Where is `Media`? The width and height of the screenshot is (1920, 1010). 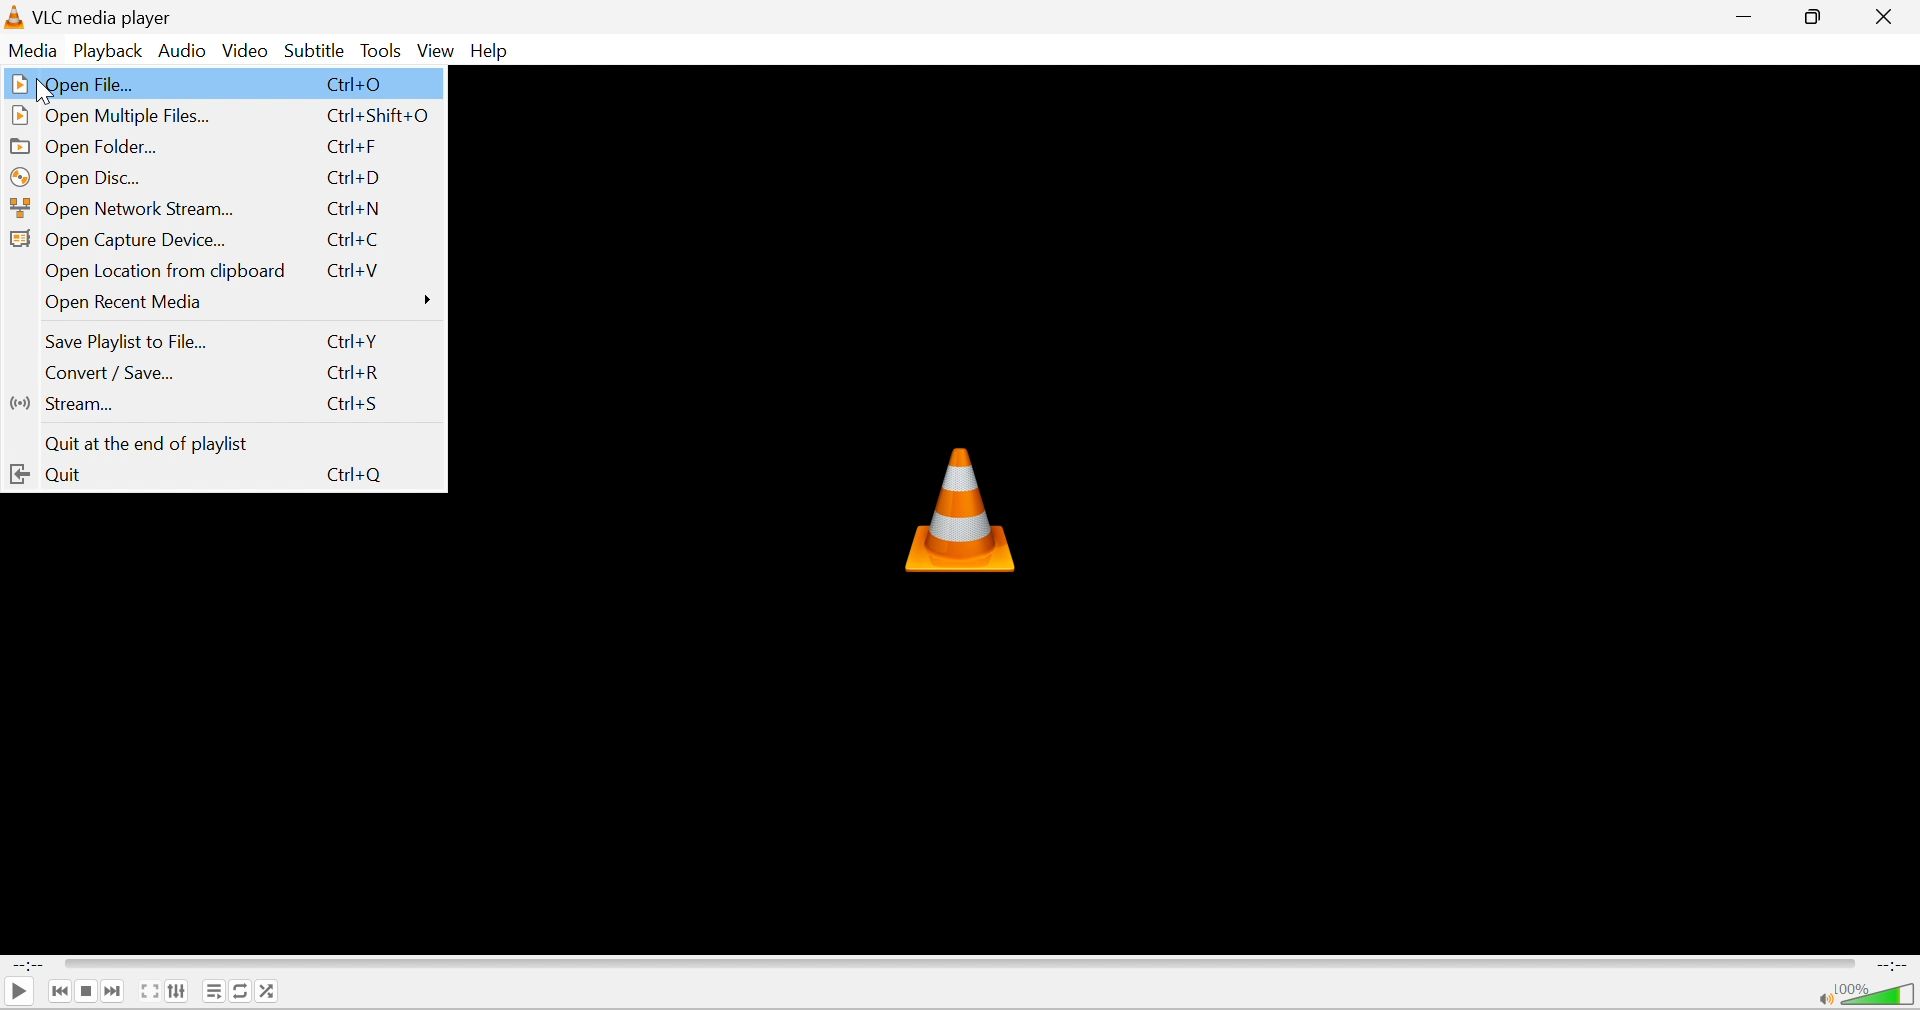
Media is located at coordinates (37, 51).